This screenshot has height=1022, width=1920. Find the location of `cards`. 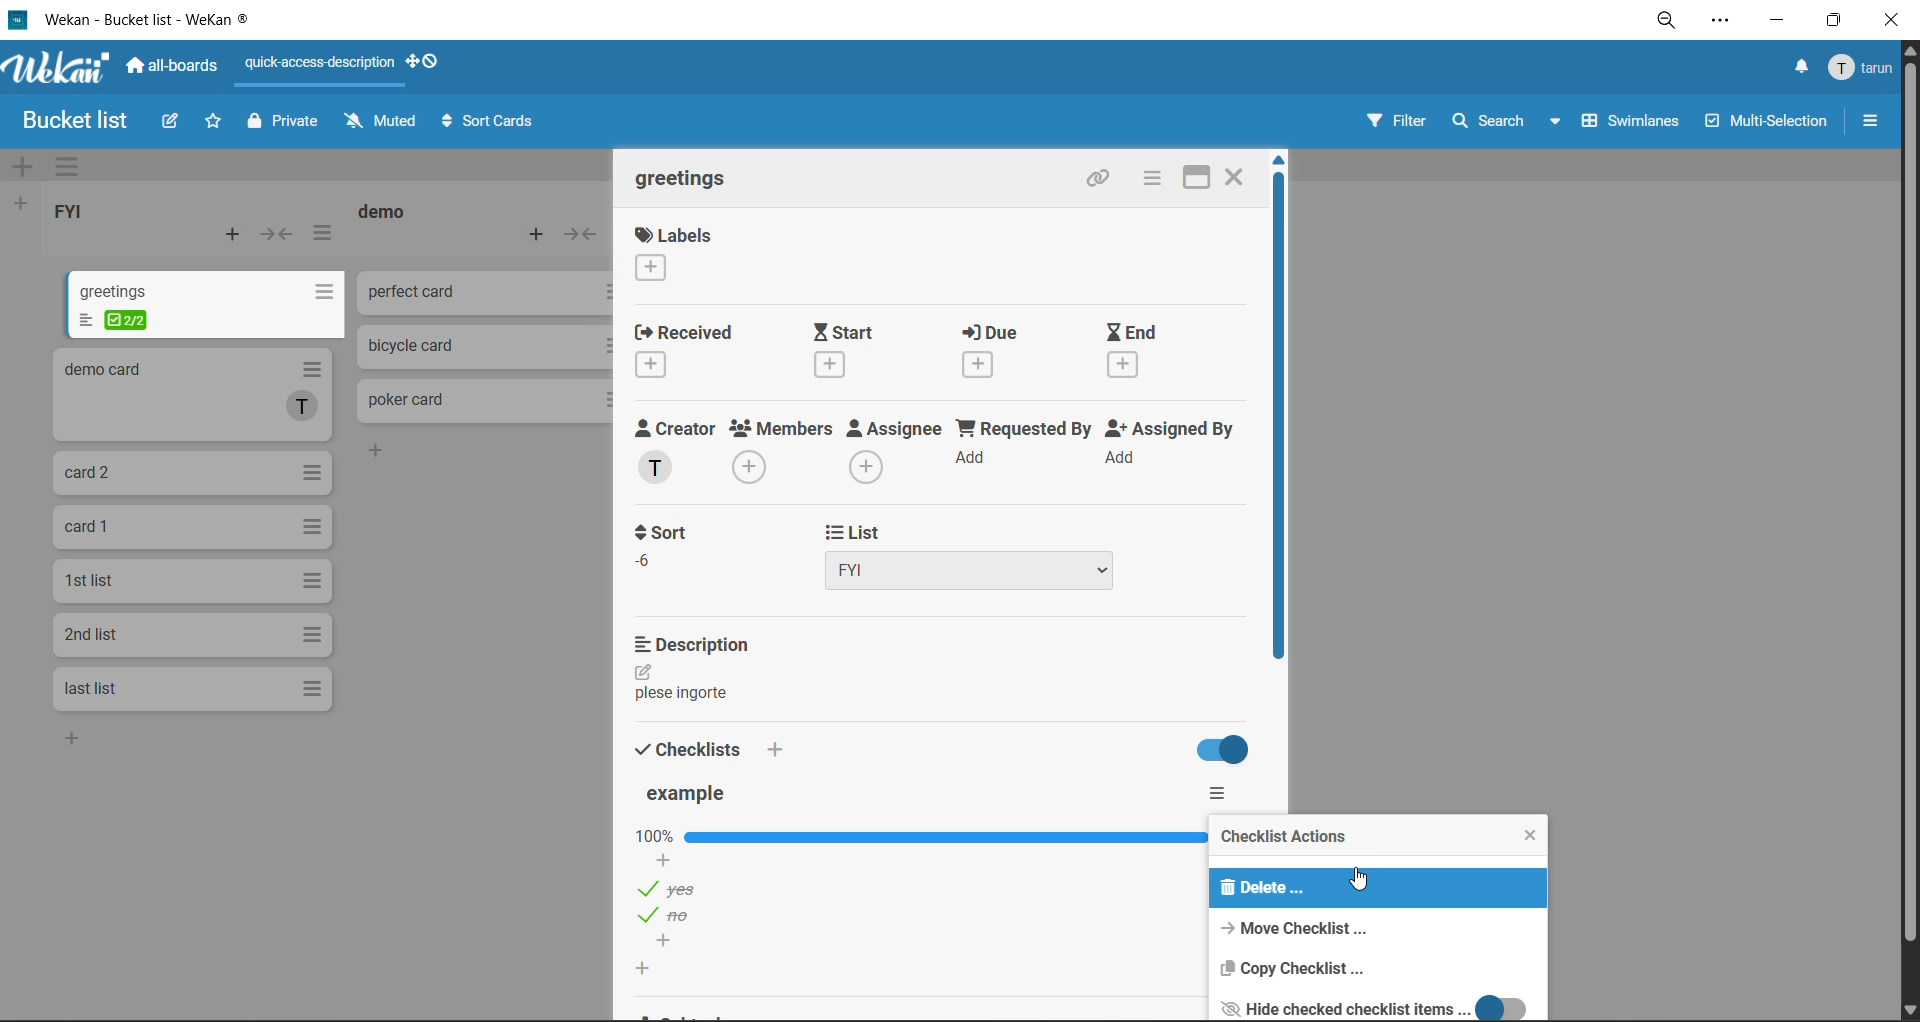

cards is located at coordinates (207, 303).